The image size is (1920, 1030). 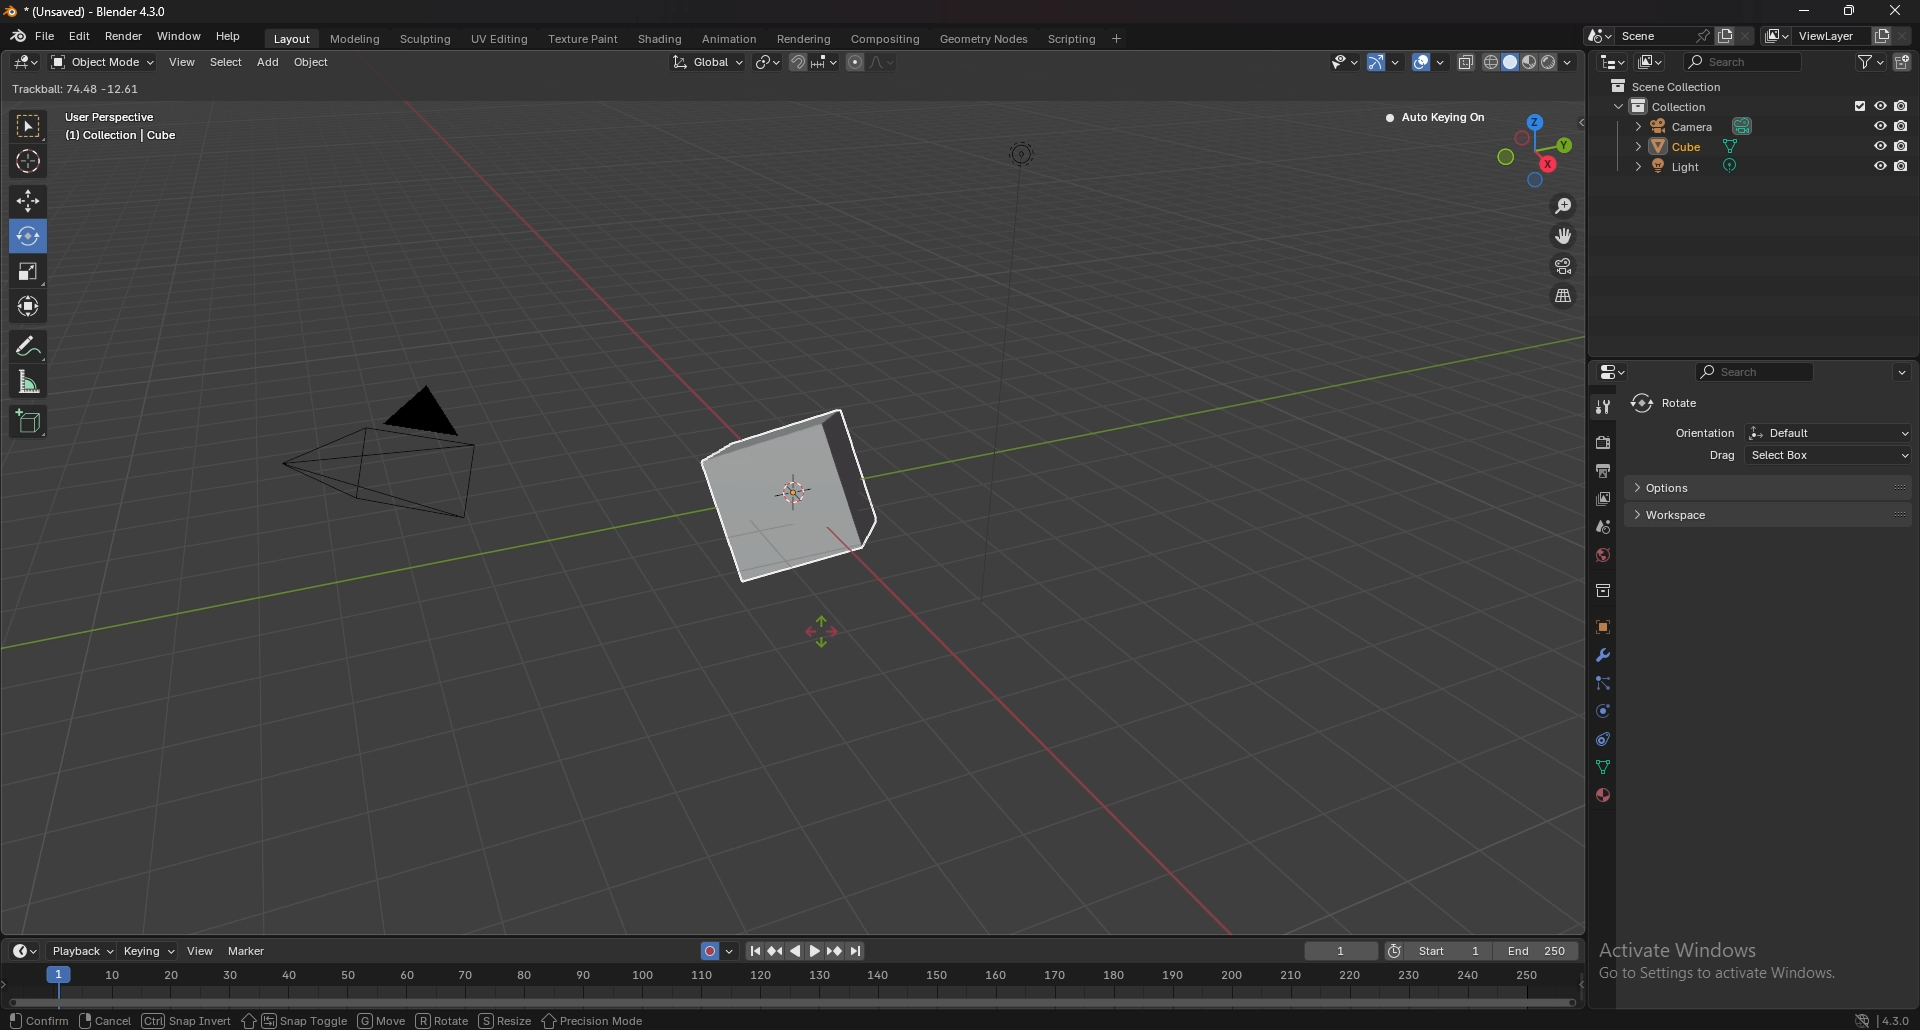 I want to click on hide in view port, so click(x=1879, y=165).